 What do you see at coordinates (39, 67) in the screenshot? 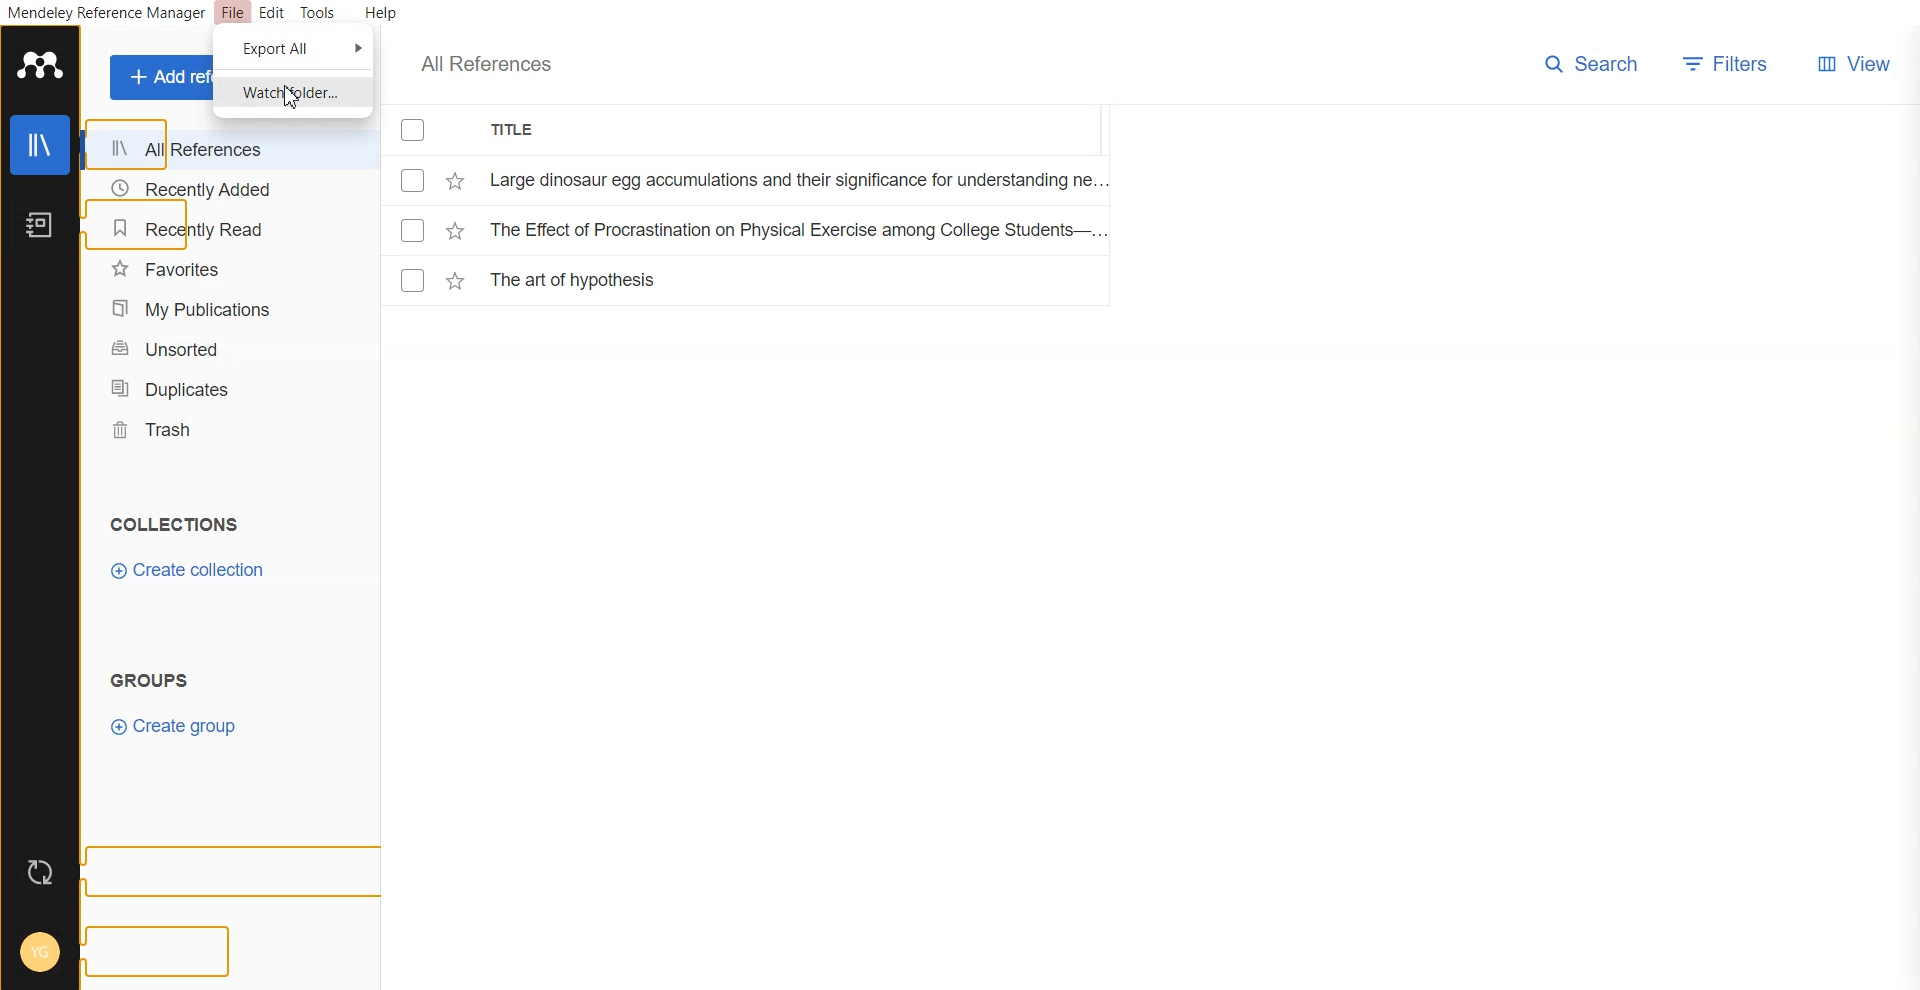
I see `Logo` at bounding box center [39, 67].